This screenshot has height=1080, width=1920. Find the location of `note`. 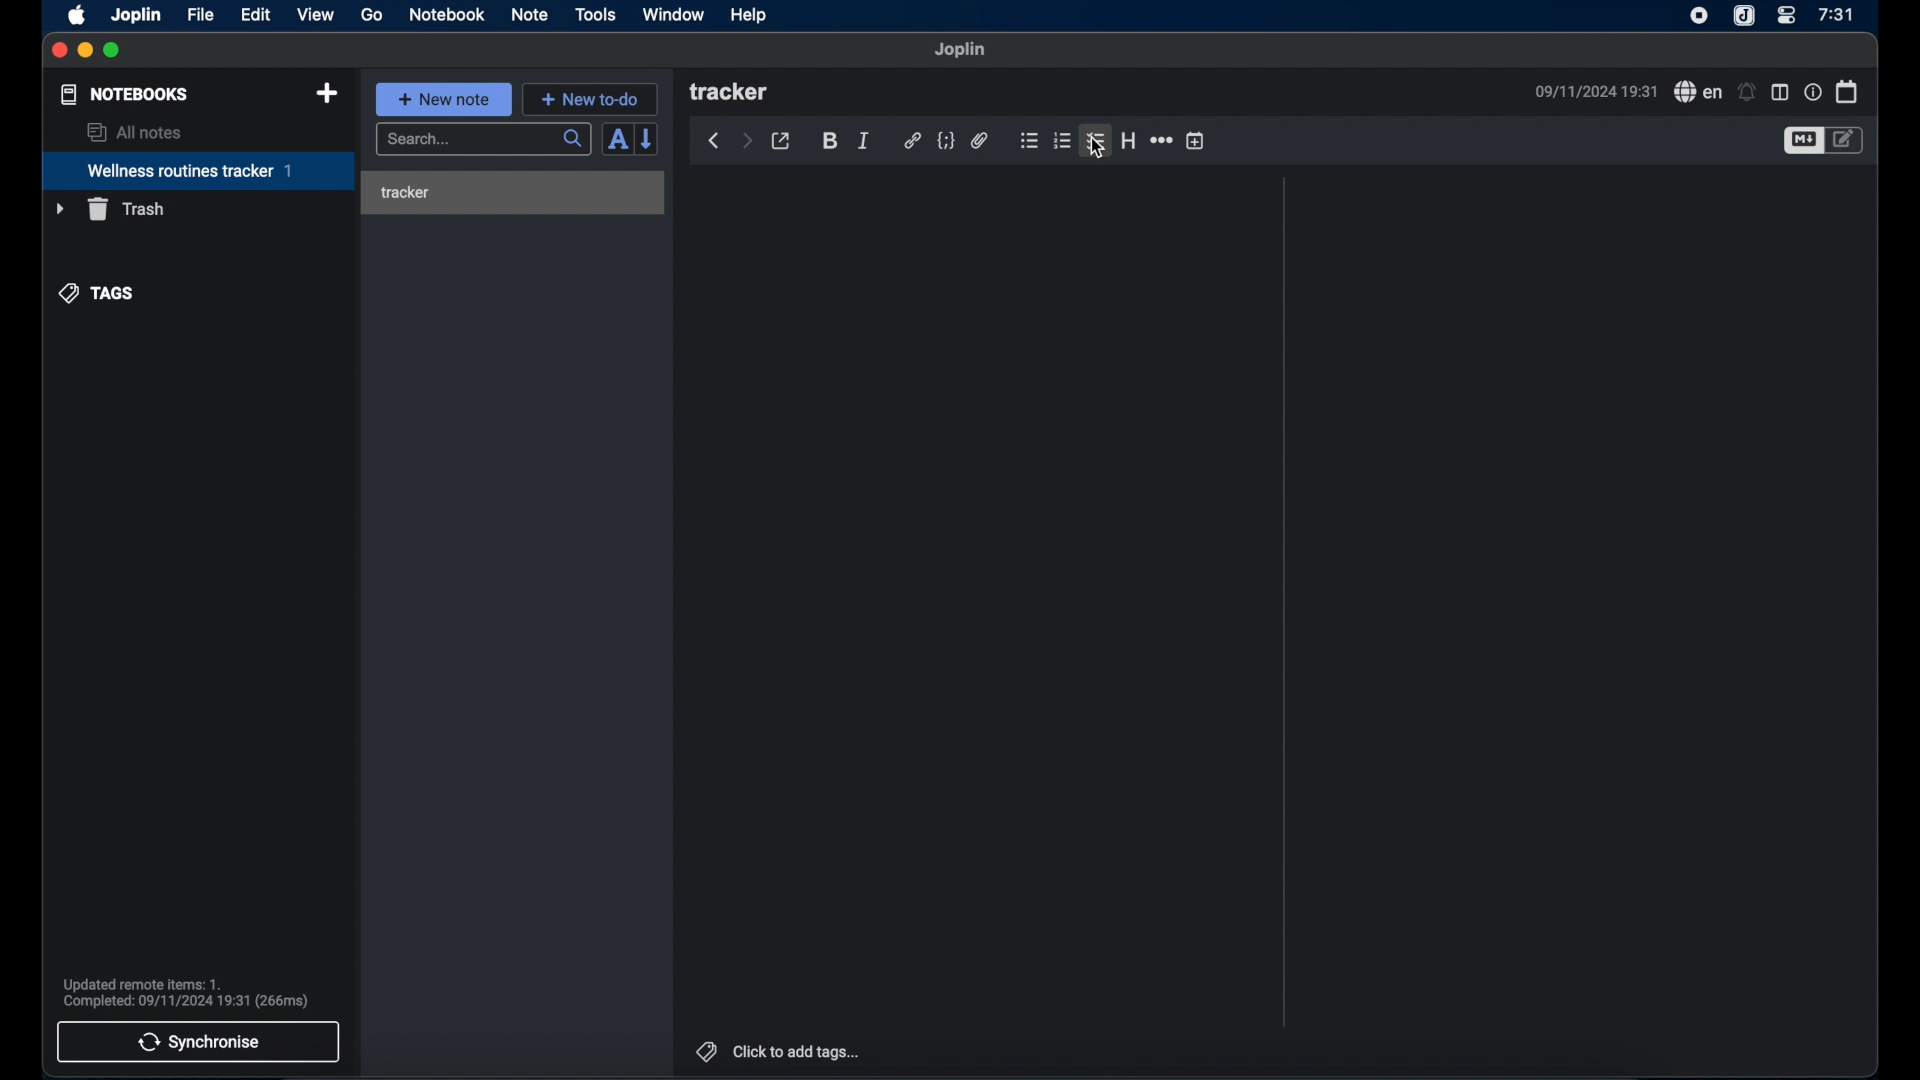

note is located at coordinates (530, 16).